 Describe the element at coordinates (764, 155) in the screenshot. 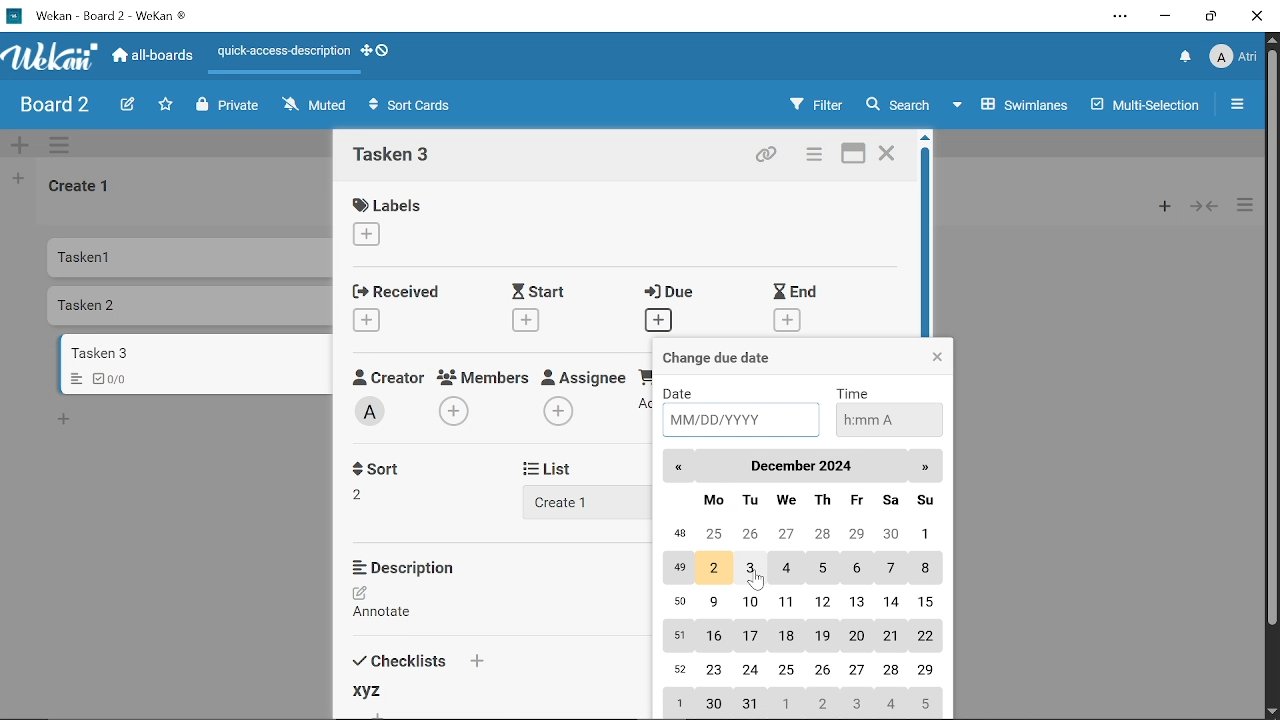

I see `Copy link of this card to clipboard` at that location.